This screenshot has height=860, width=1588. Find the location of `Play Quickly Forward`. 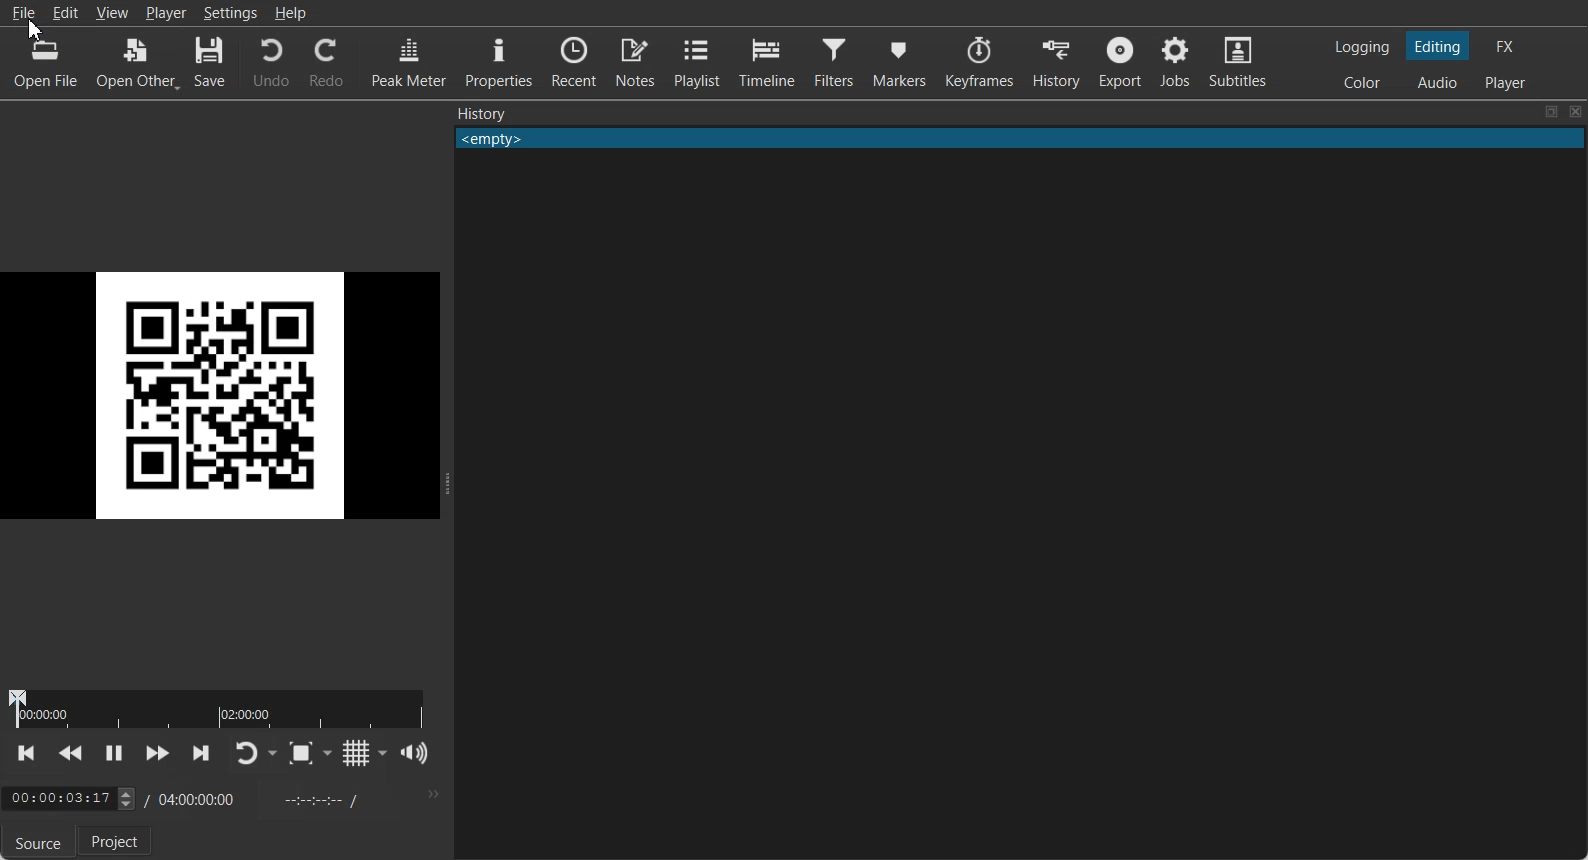

Play Quickly Forward is located at coordinates (157, 754).